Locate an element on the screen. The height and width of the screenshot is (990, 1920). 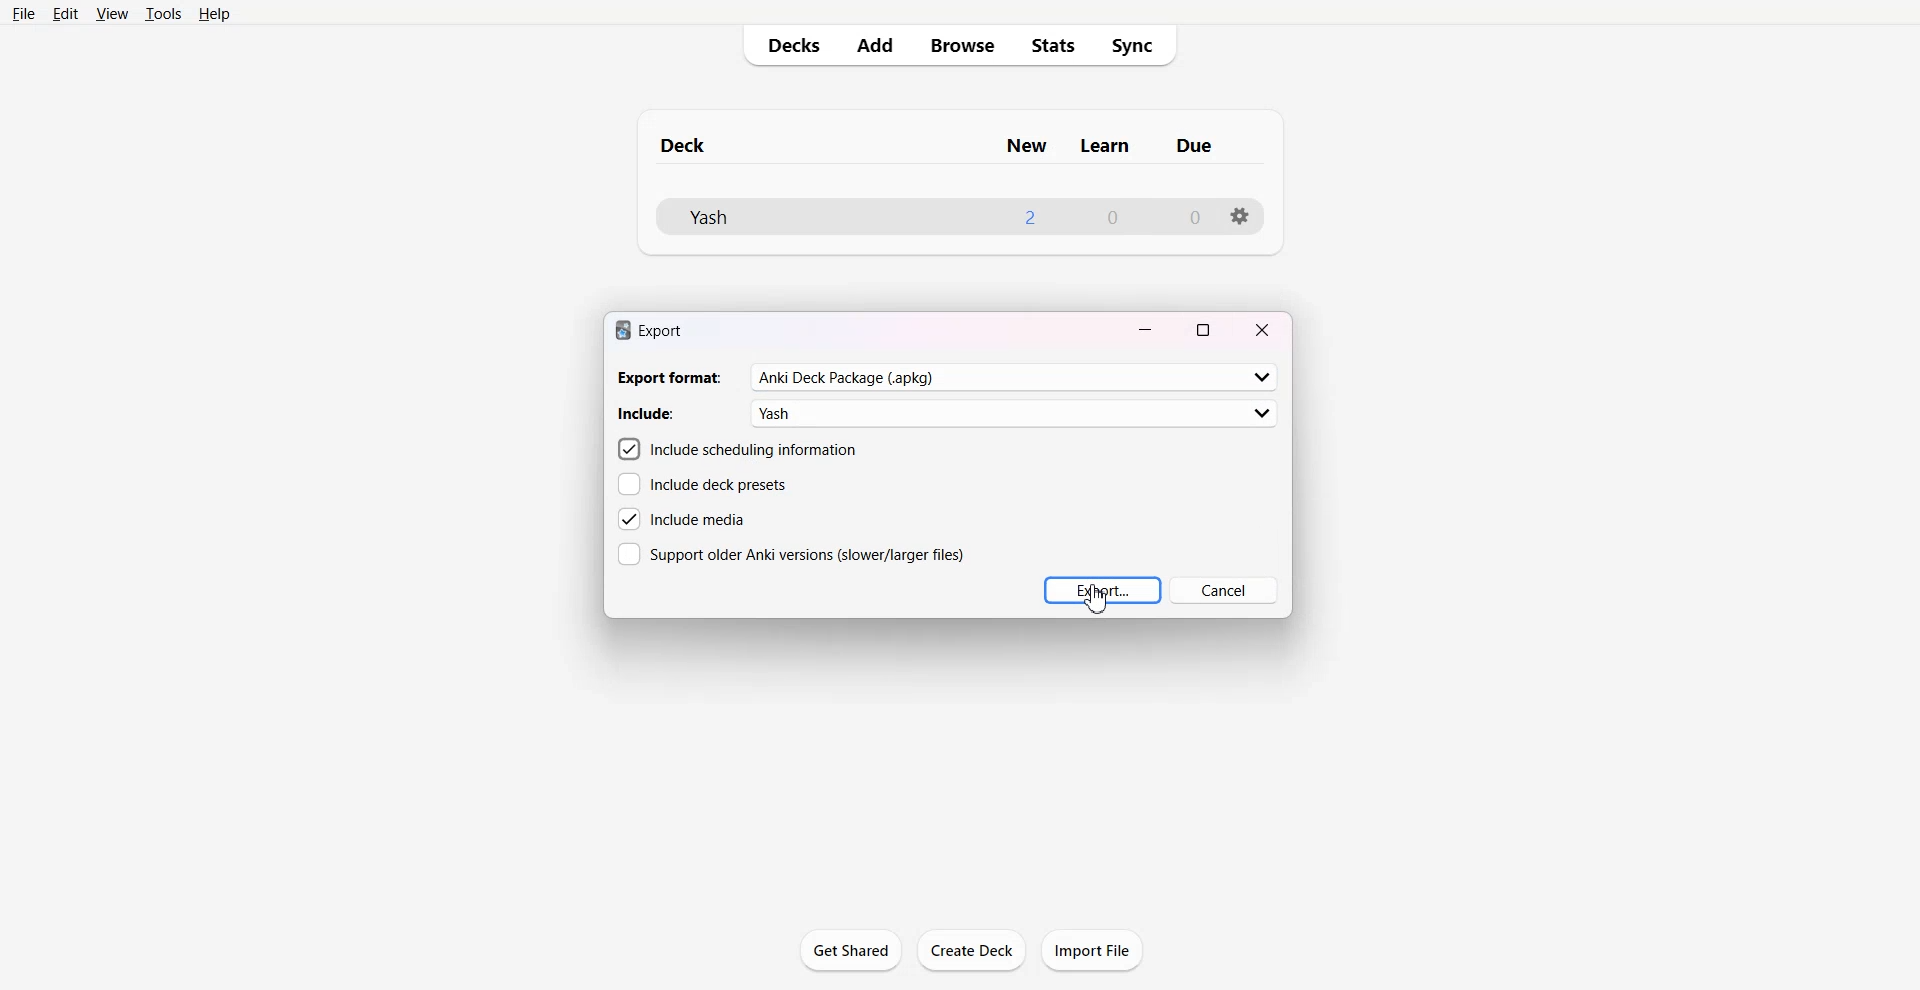
File is located at coordinates (24, 15).